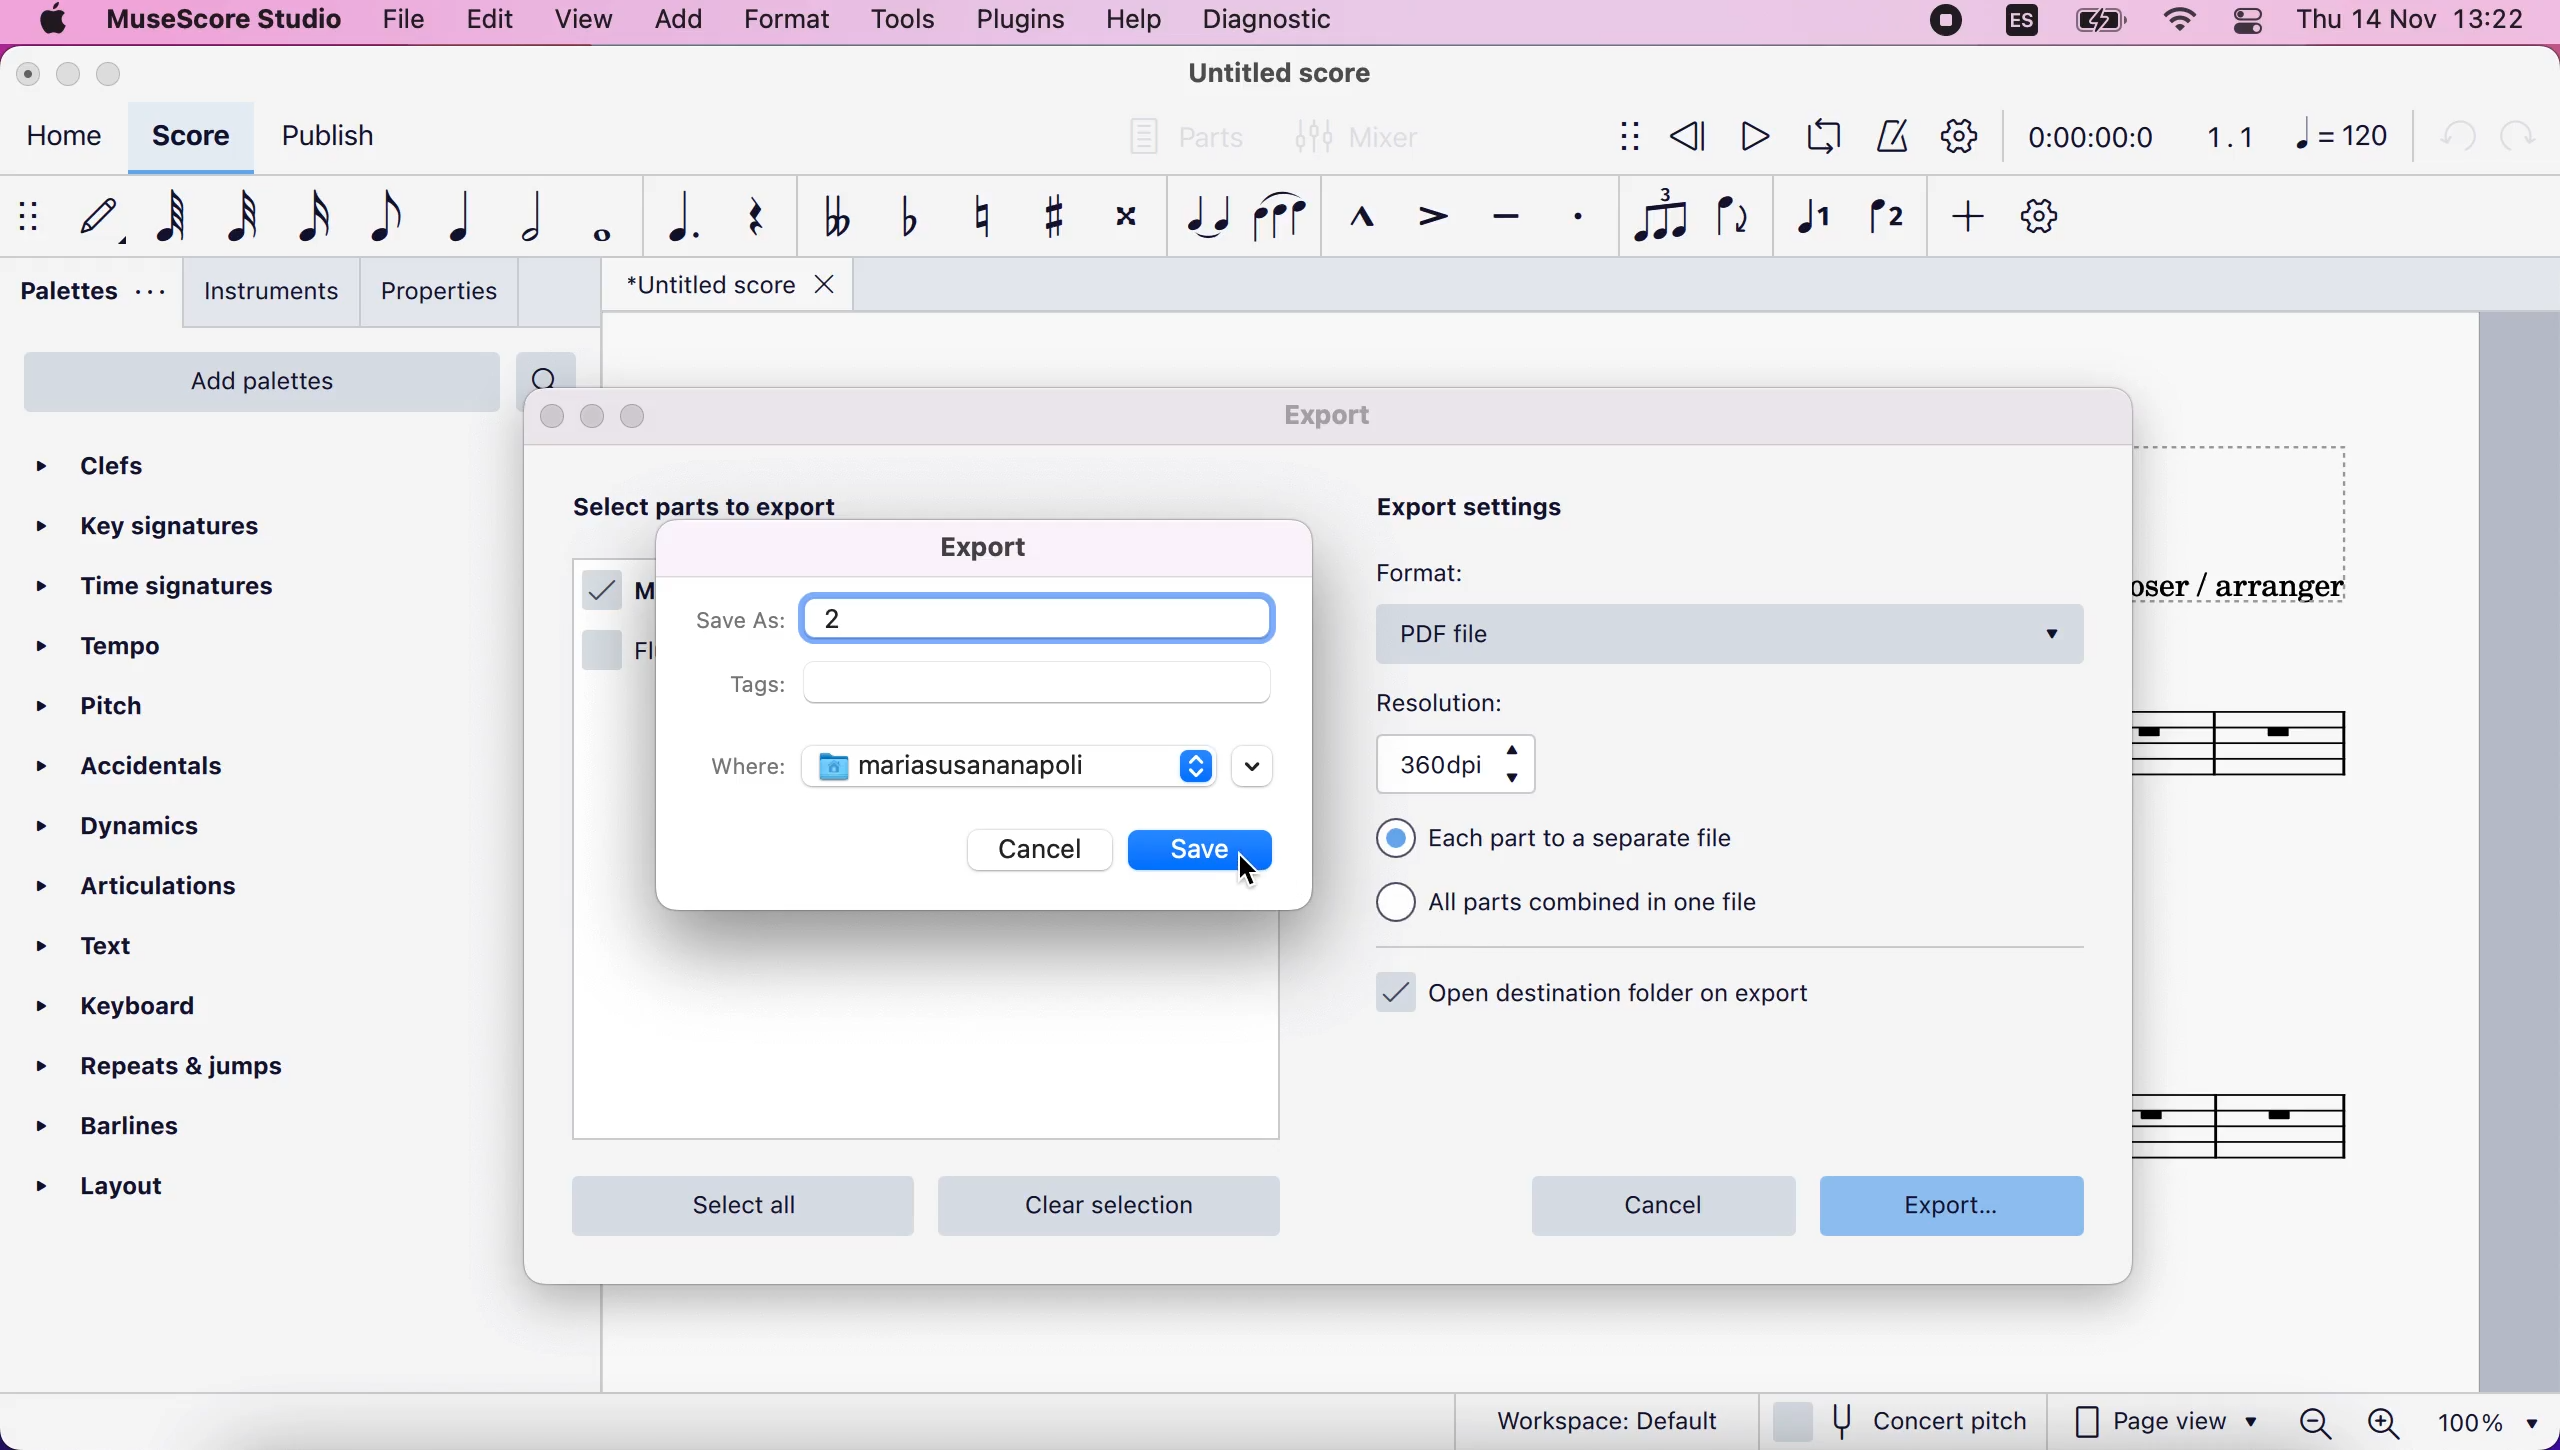 The width and height of the screenshot is (2560, 1450). I want to click on show/hide, so click(1626, 136).